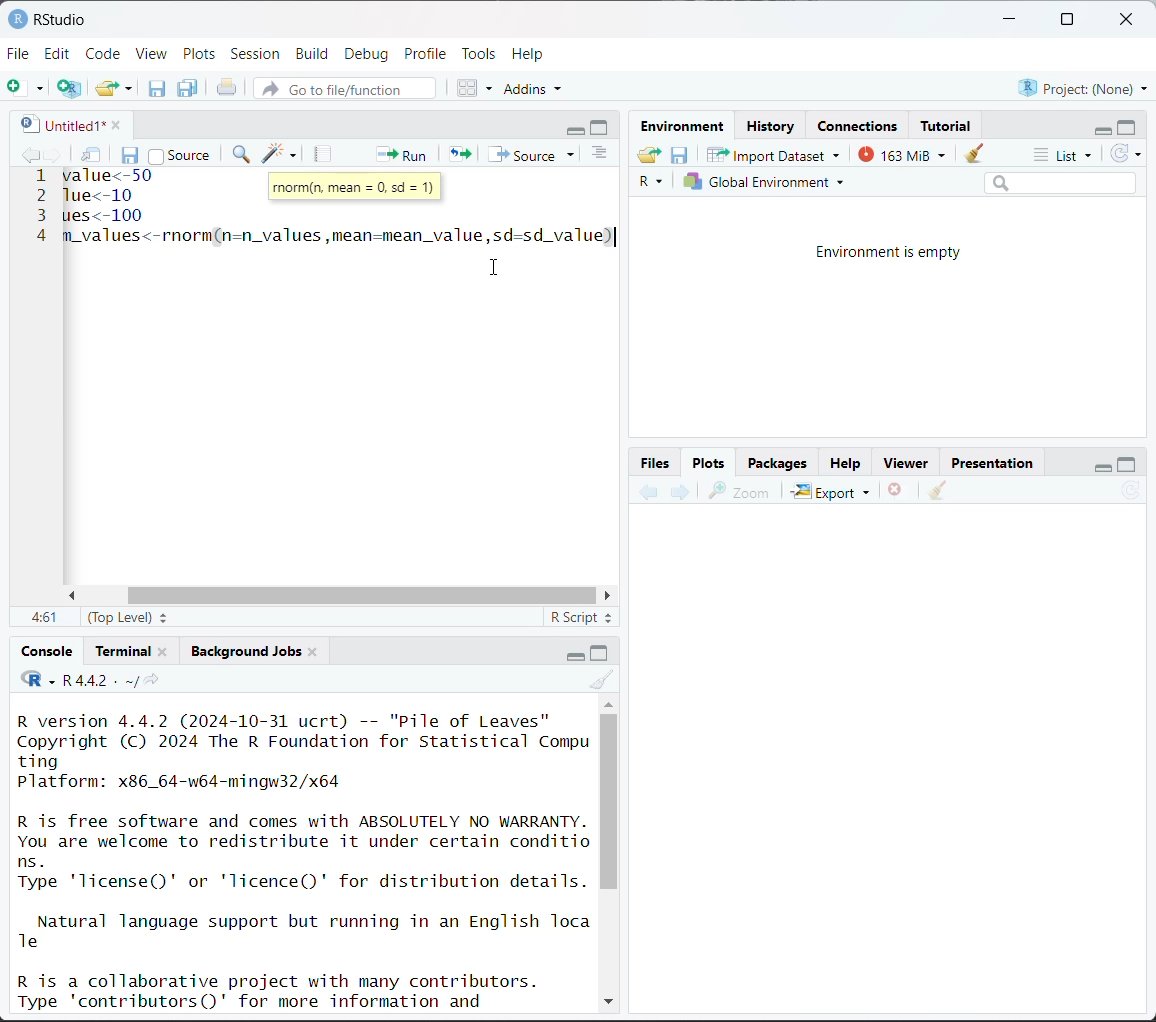 The height and width of the screenshot is (1022, 1156). I want to click on save all open documents, so click(189, 88).